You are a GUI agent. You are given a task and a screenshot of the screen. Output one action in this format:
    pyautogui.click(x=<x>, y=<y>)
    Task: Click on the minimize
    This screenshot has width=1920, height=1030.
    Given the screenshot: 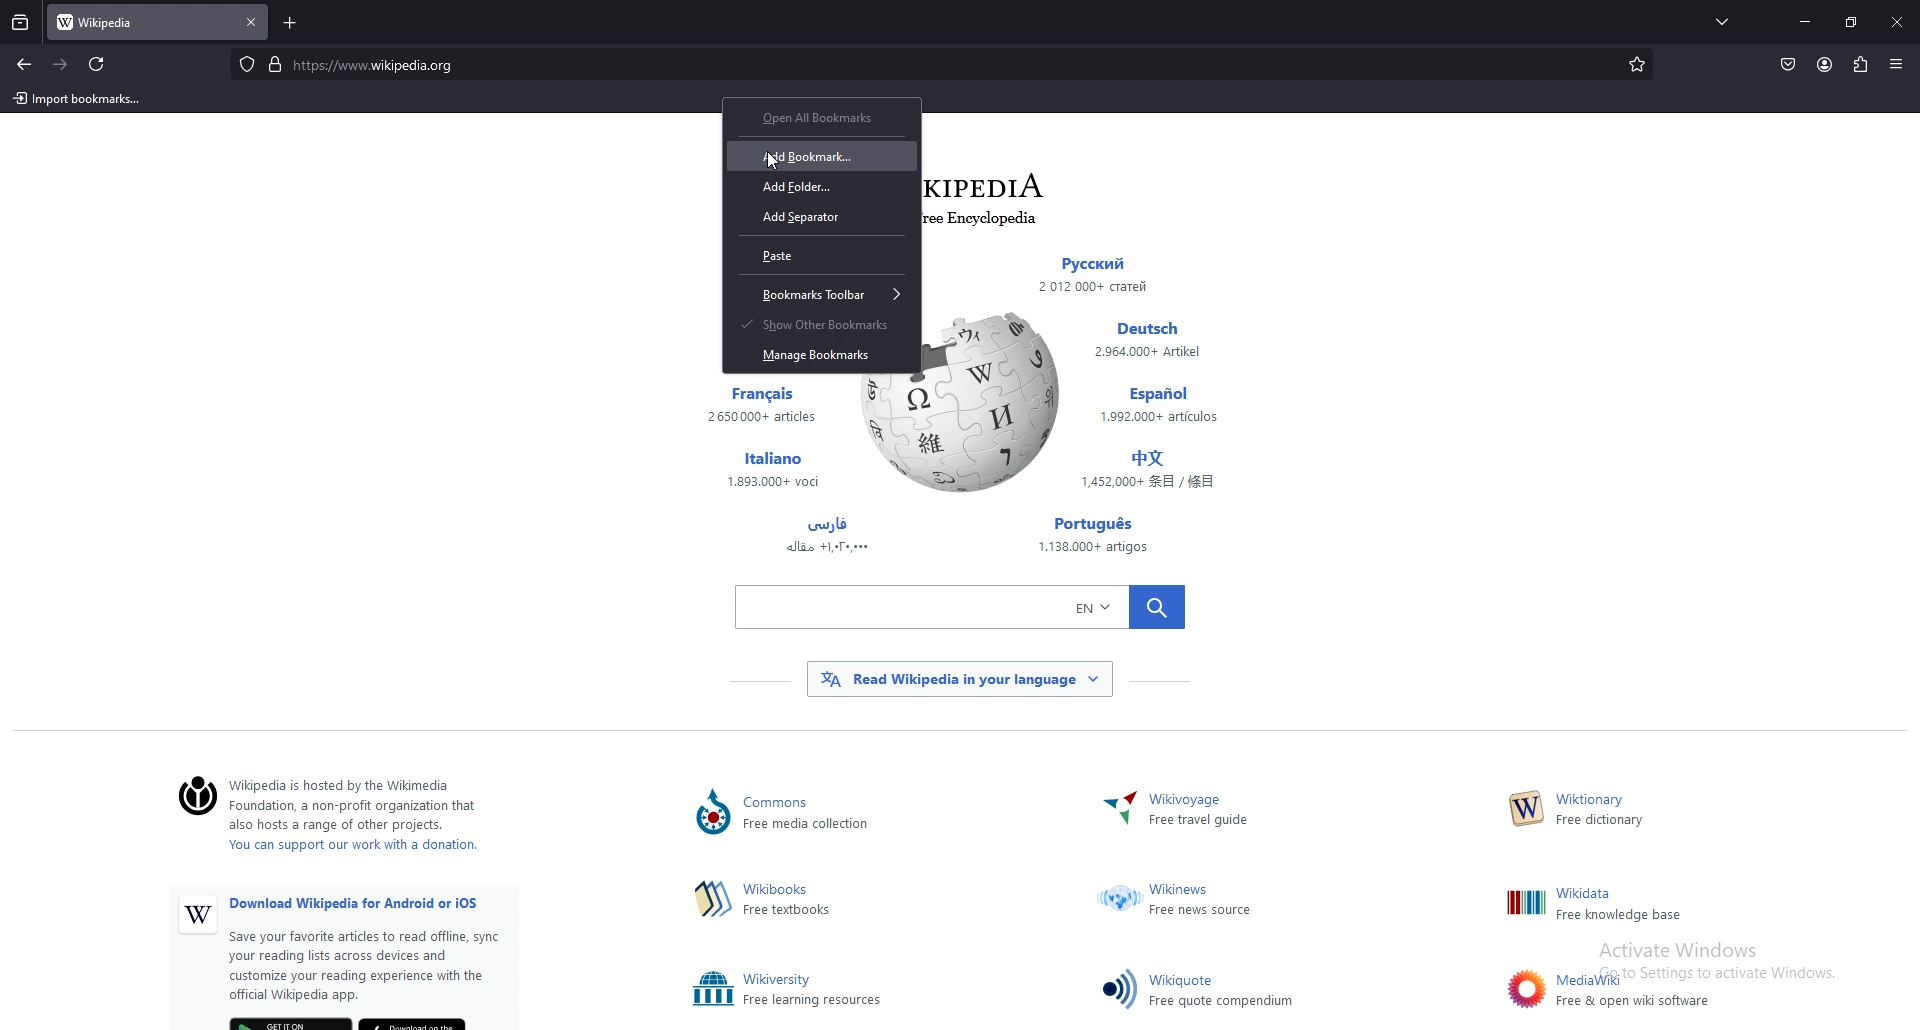 What is the action you would take?
    pyautogui.click(x=1804, y=21)
    